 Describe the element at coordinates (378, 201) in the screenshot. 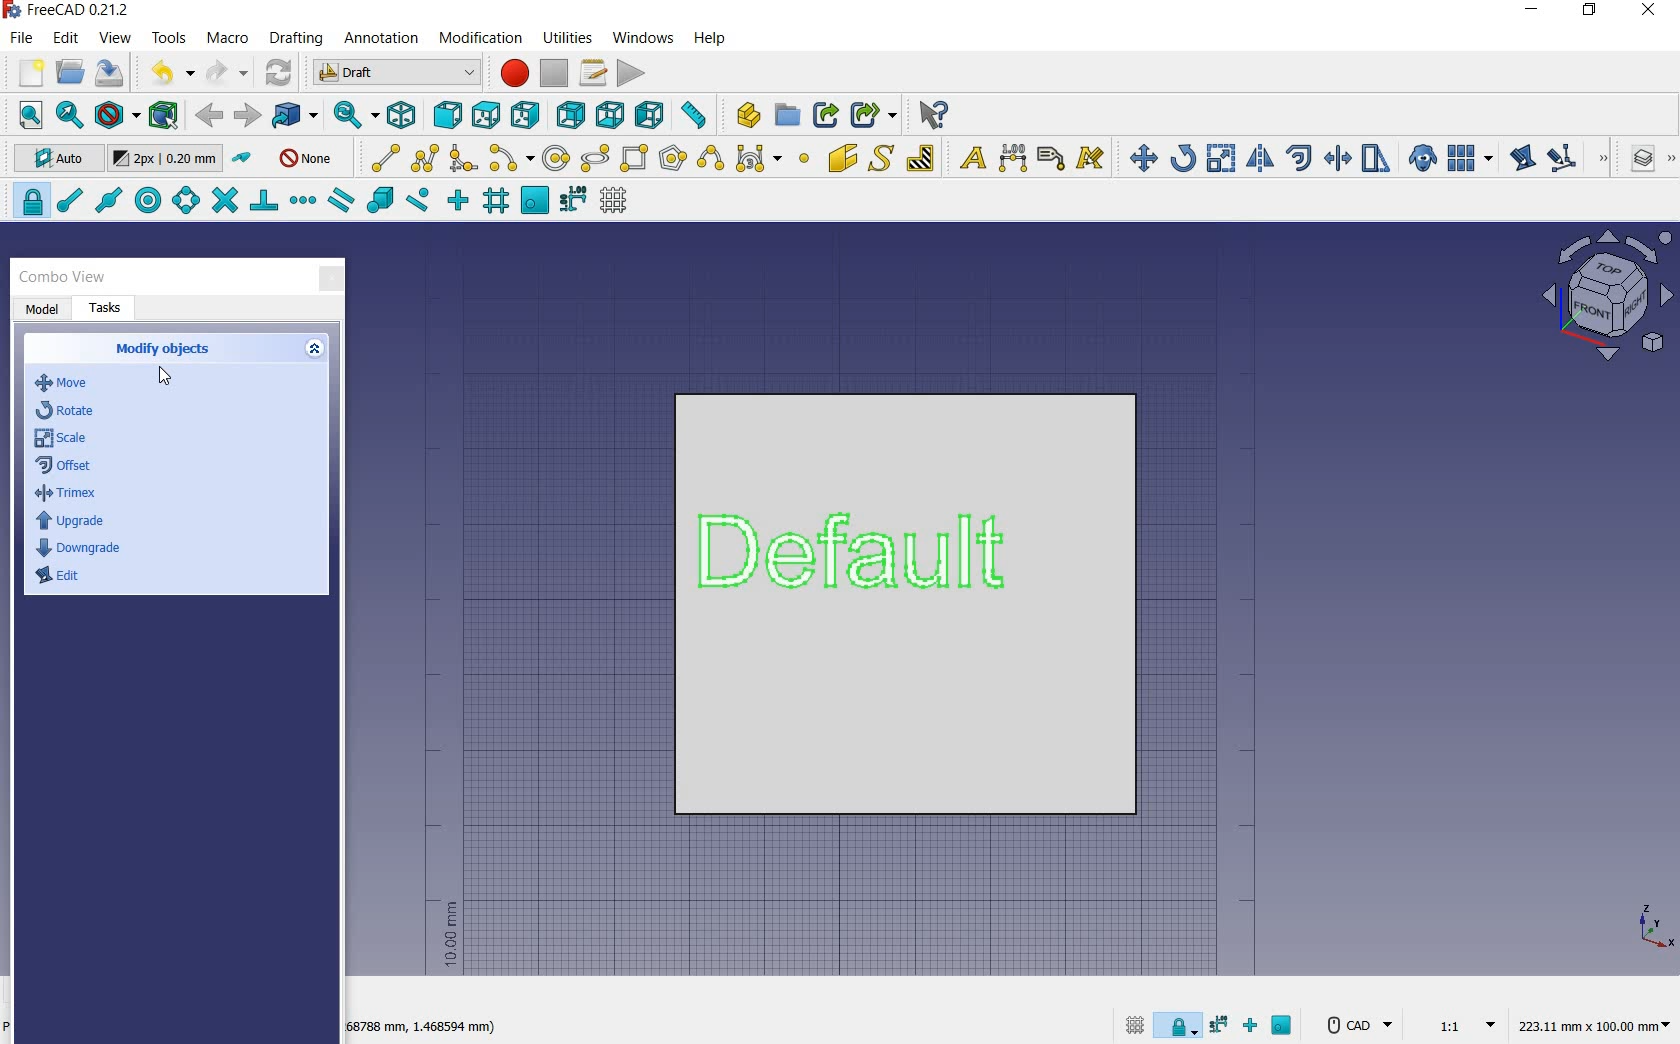

I see `snap special` at that location.